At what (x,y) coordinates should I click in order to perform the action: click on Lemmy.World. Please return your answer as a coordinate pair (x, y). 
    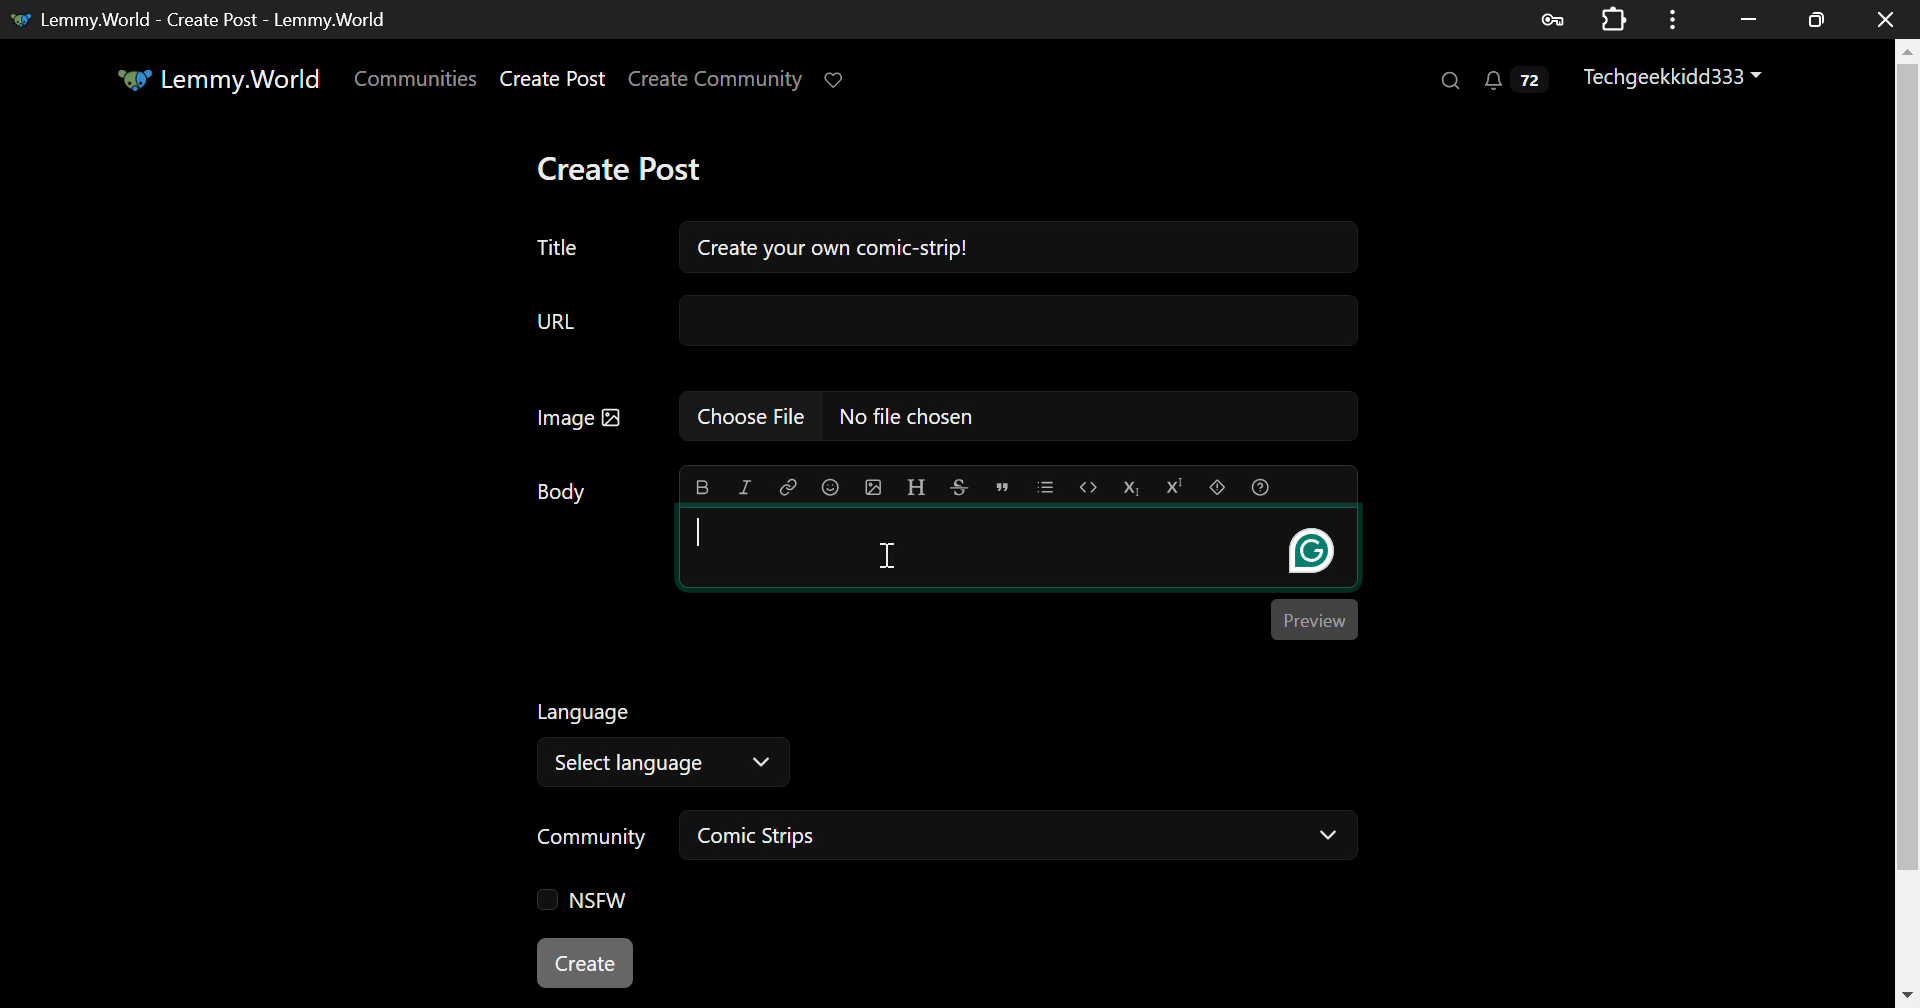
    Looking at the image, I should click on (218, 79).